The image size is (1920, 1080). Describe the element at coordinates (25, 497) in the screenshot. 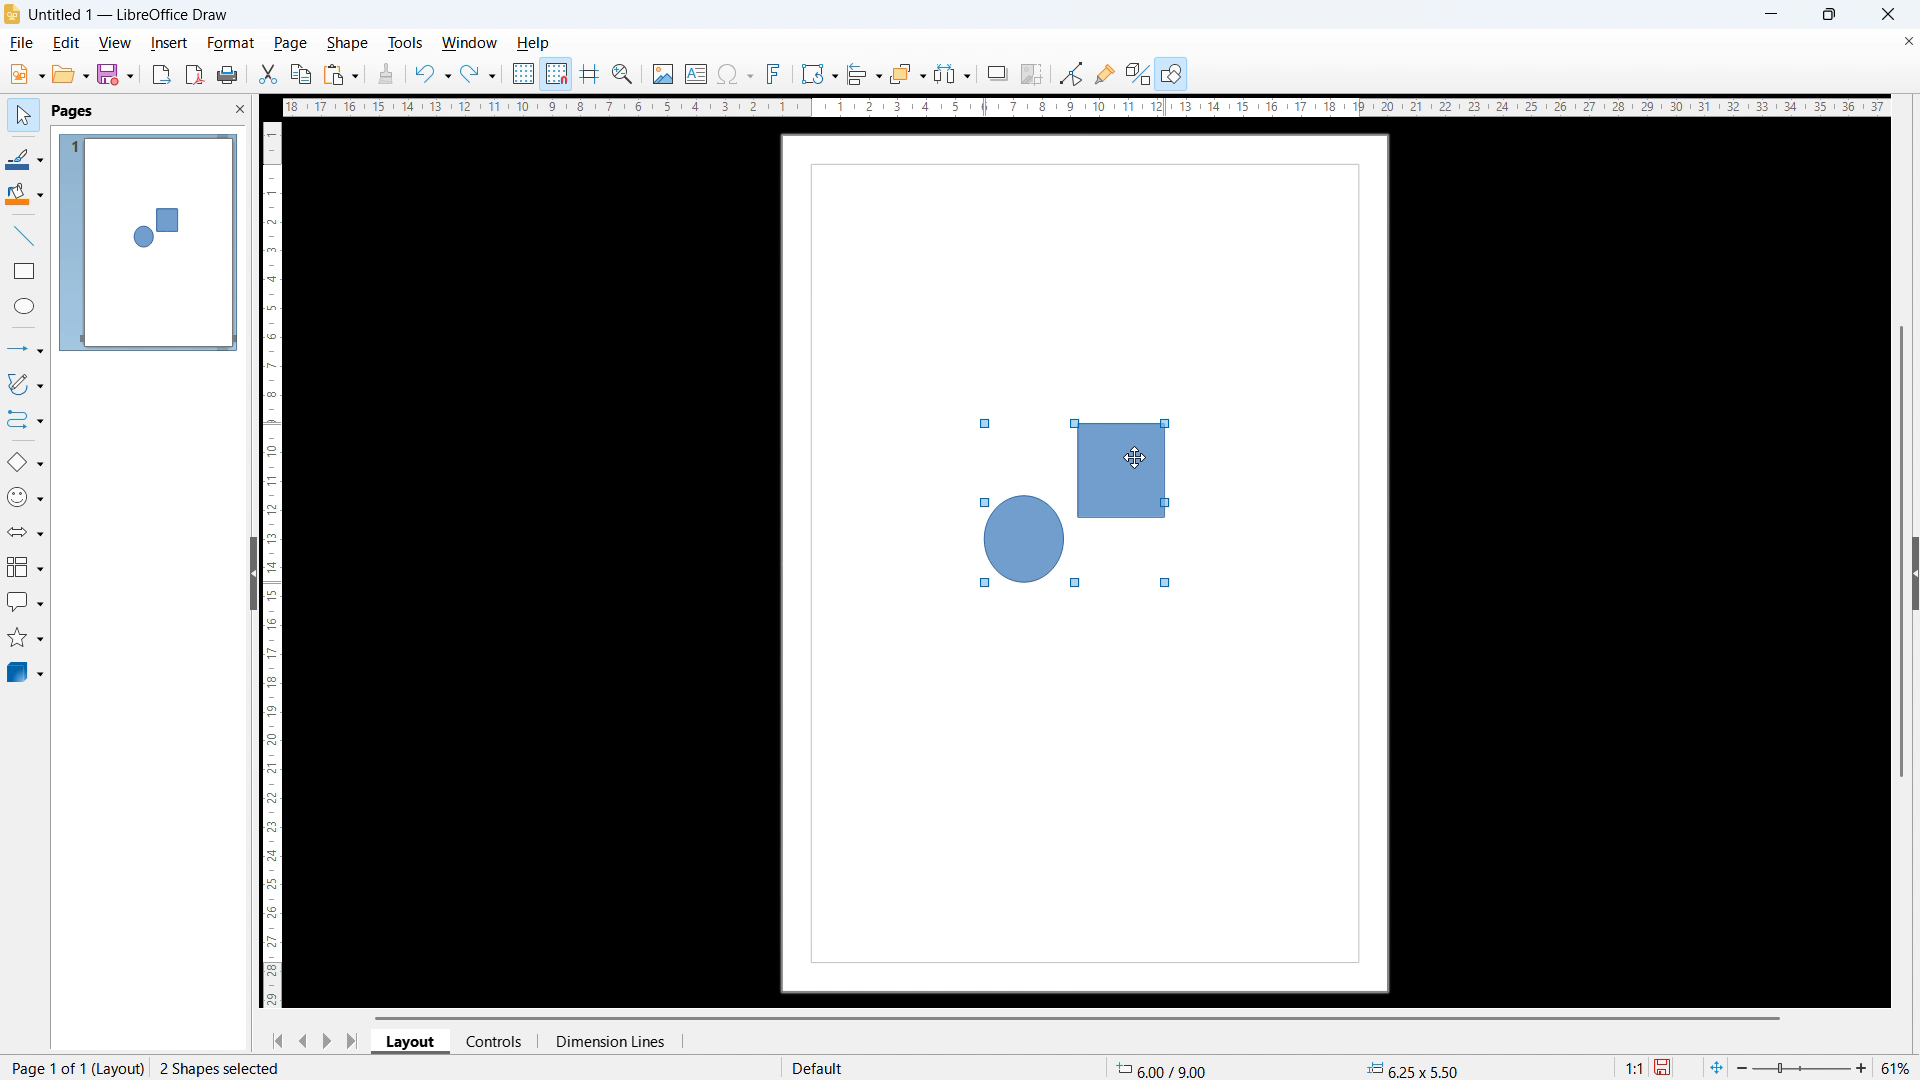

I see `symbol shapes` at that location.